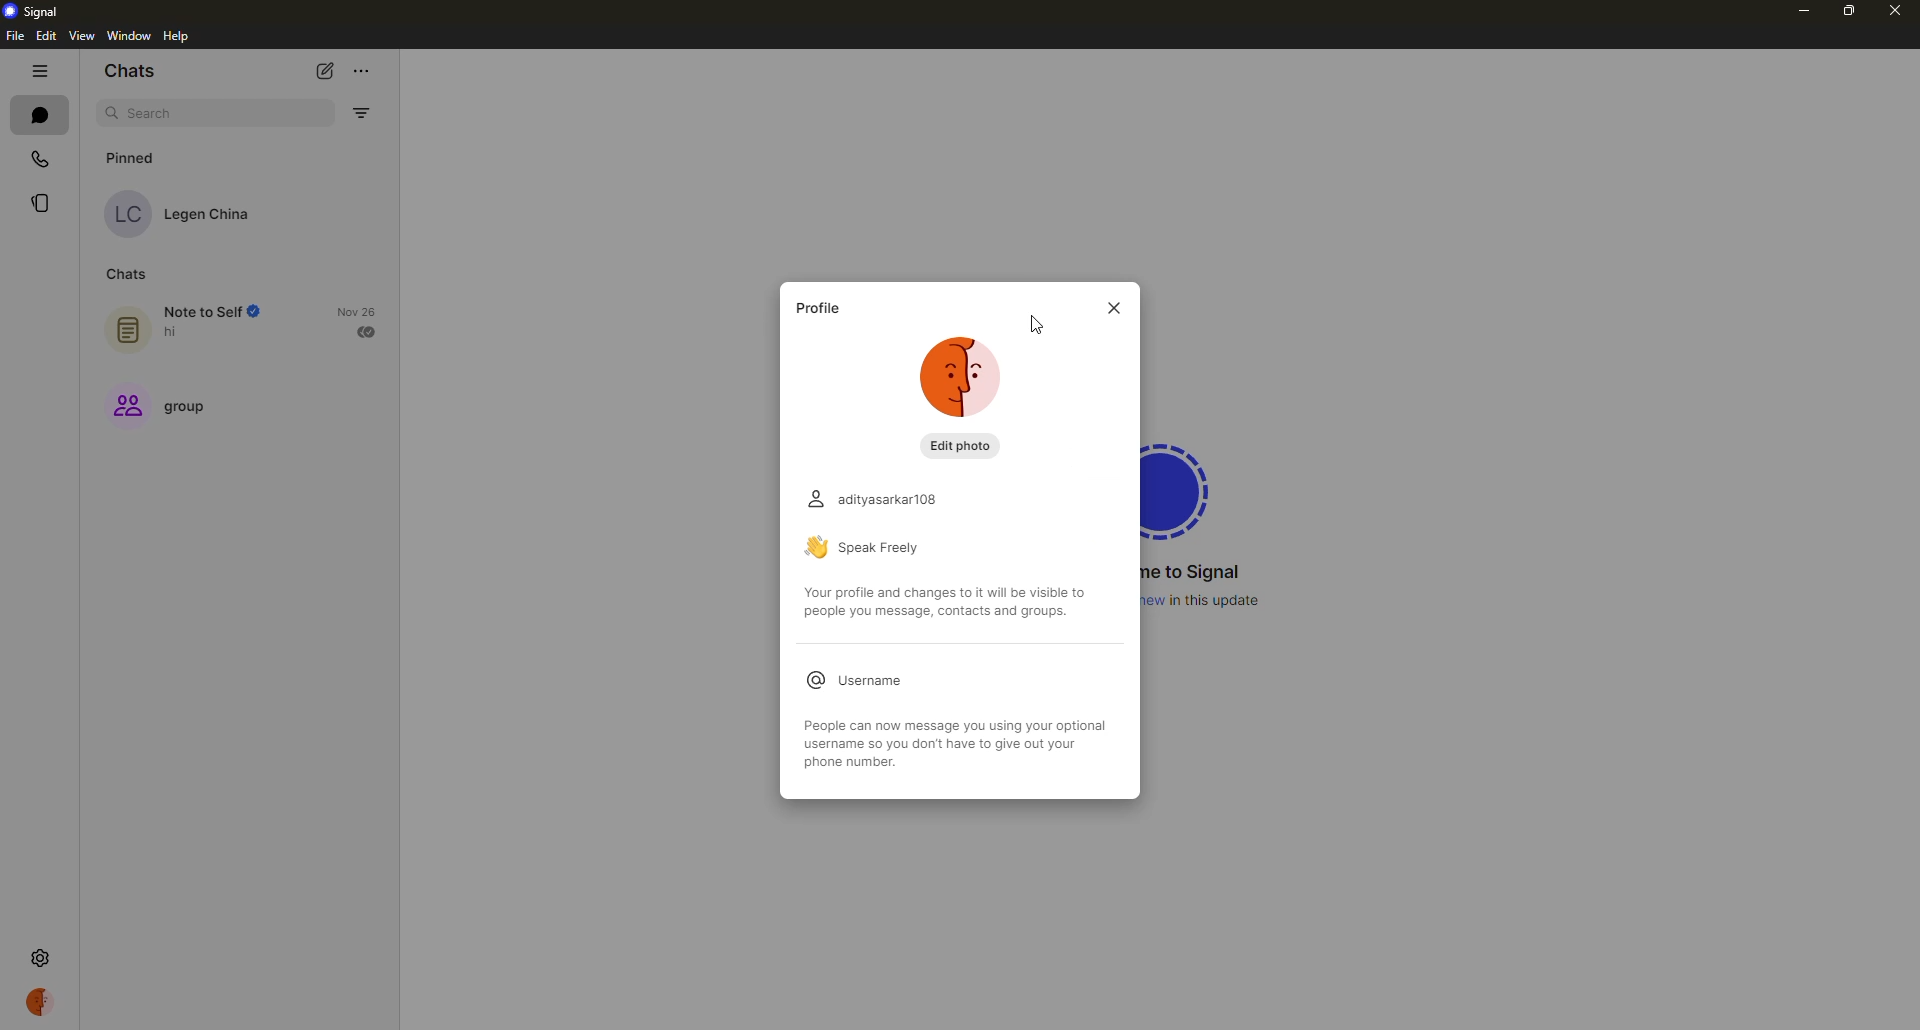 This screenshot has height=1030, width=1920. What do you see at coordinates (190, 323) in the screenshot?
I see `note to self` at bounding box center [190, 323].